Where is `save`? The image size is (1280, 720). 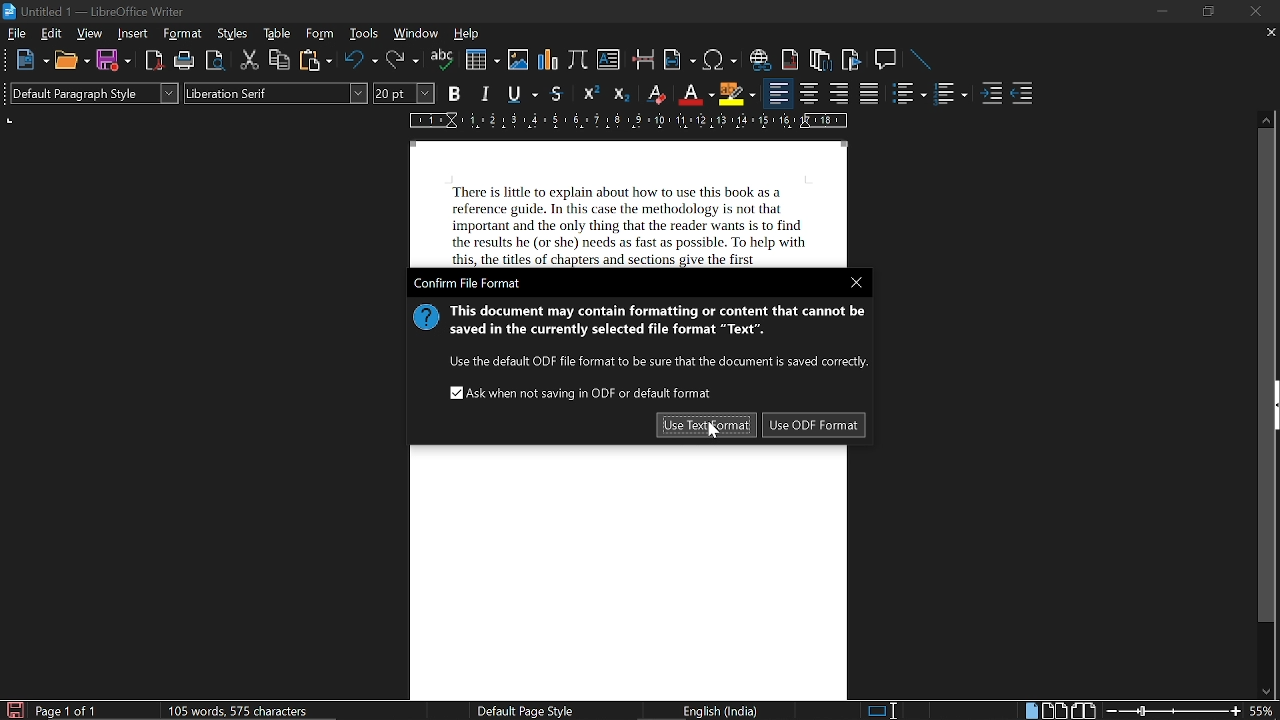 save is located at coordinates (14, 709).